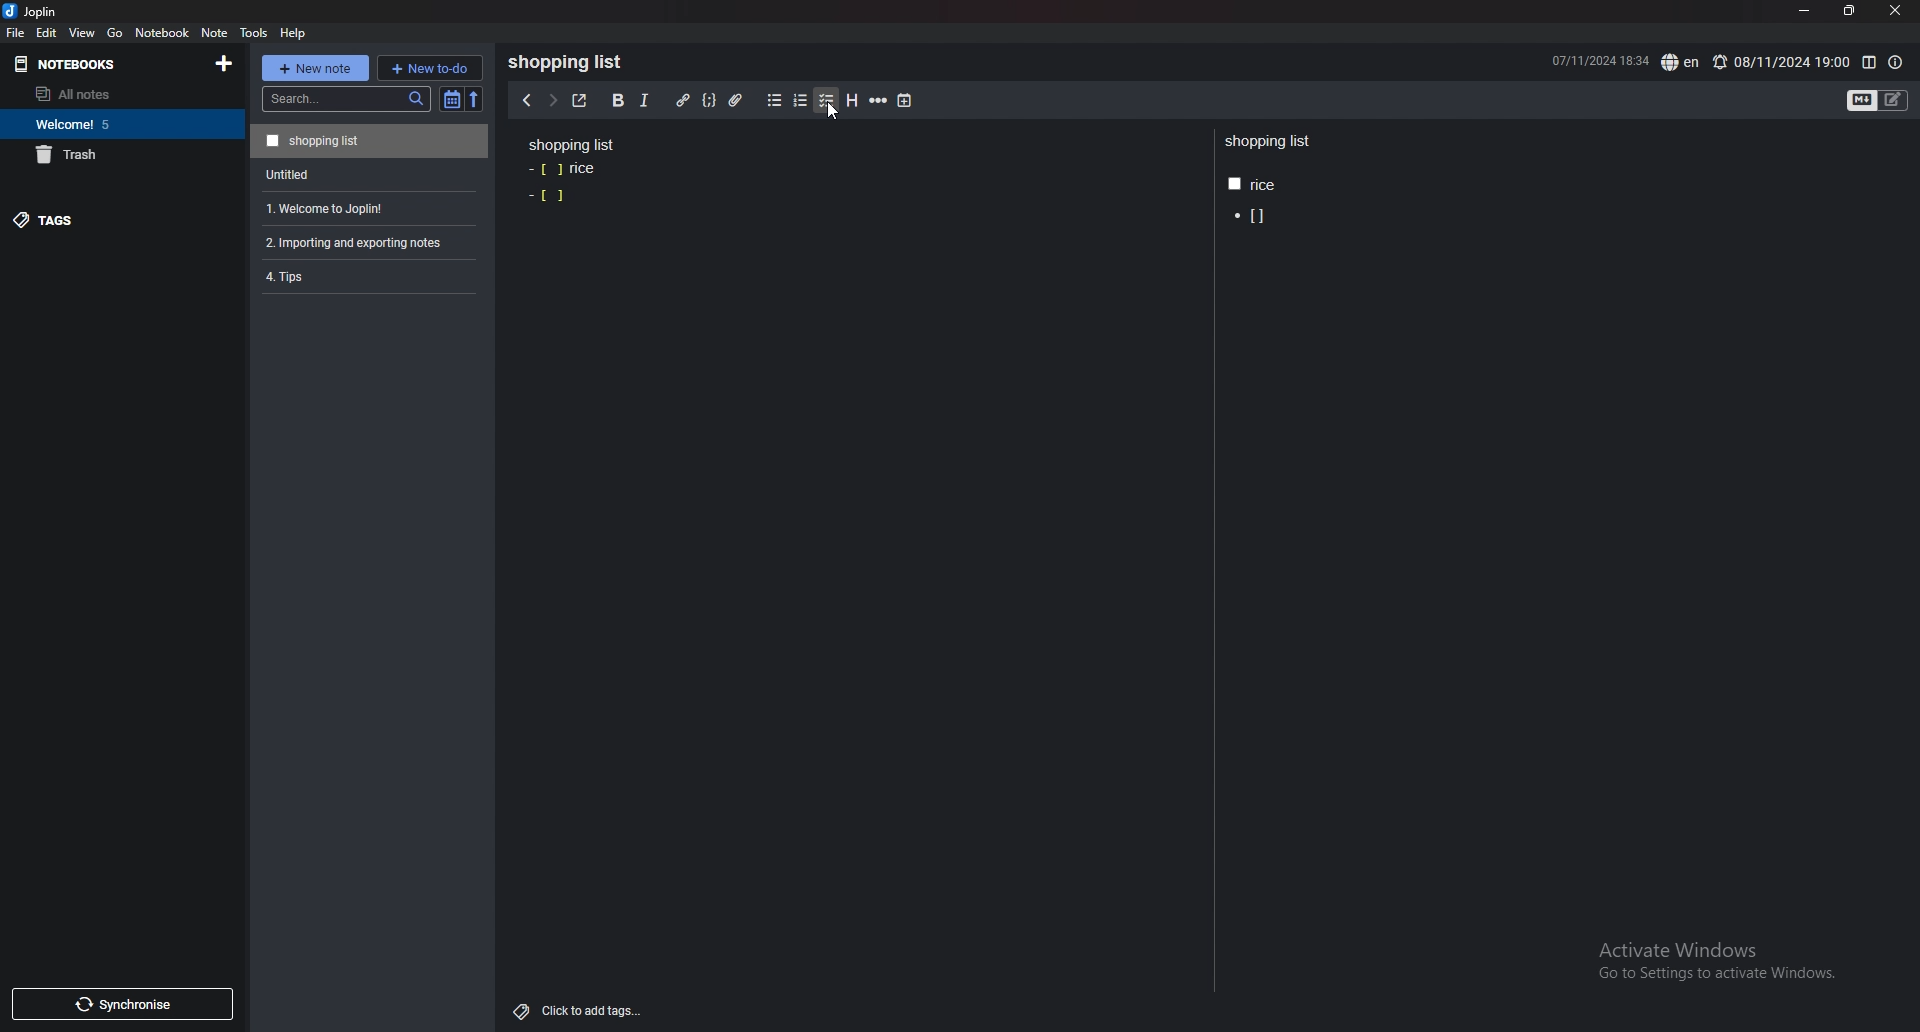 Image resolution: width=1920 pixels, height=1032 pixels. Describe the element at coordinates (827, 101) in the screenshot. I see `checkbox` at that location.